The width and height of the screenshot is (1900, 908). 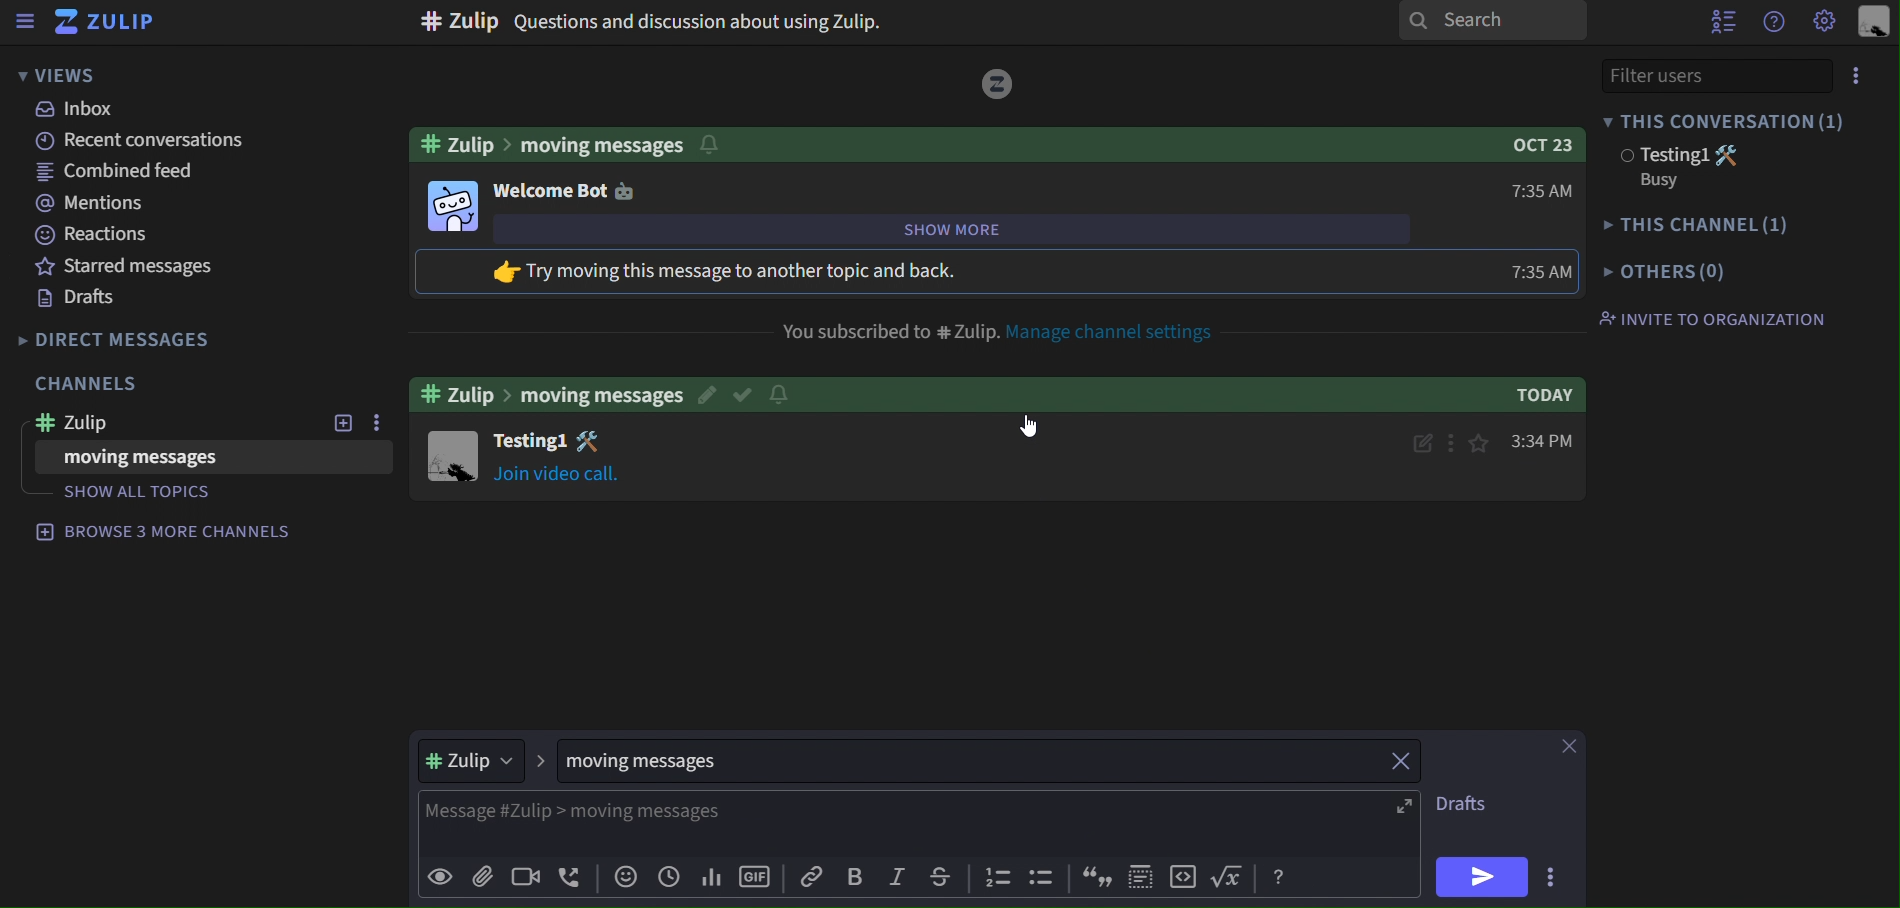 What do you see at coordinates (1098, 877) in the screenshot?
I see `icon` at bounding box center [1098, 877].